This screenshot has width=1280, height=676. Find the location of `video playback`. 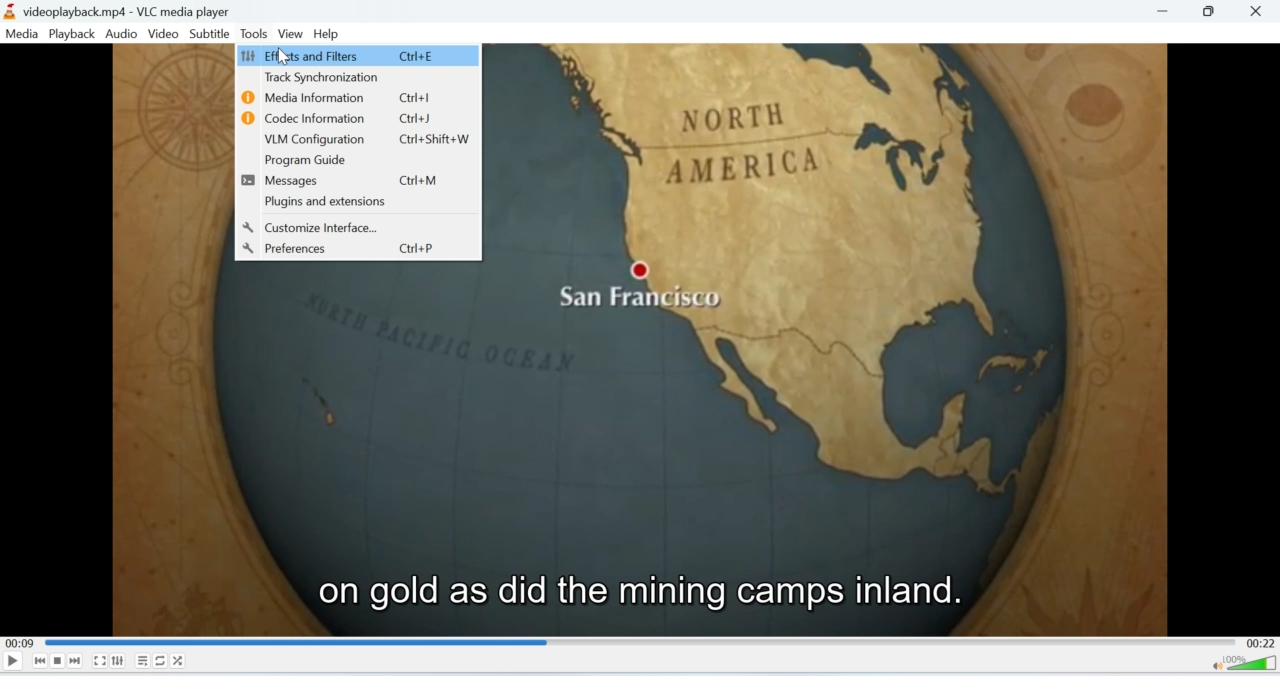

video playback is located at coordinates (639, 447).